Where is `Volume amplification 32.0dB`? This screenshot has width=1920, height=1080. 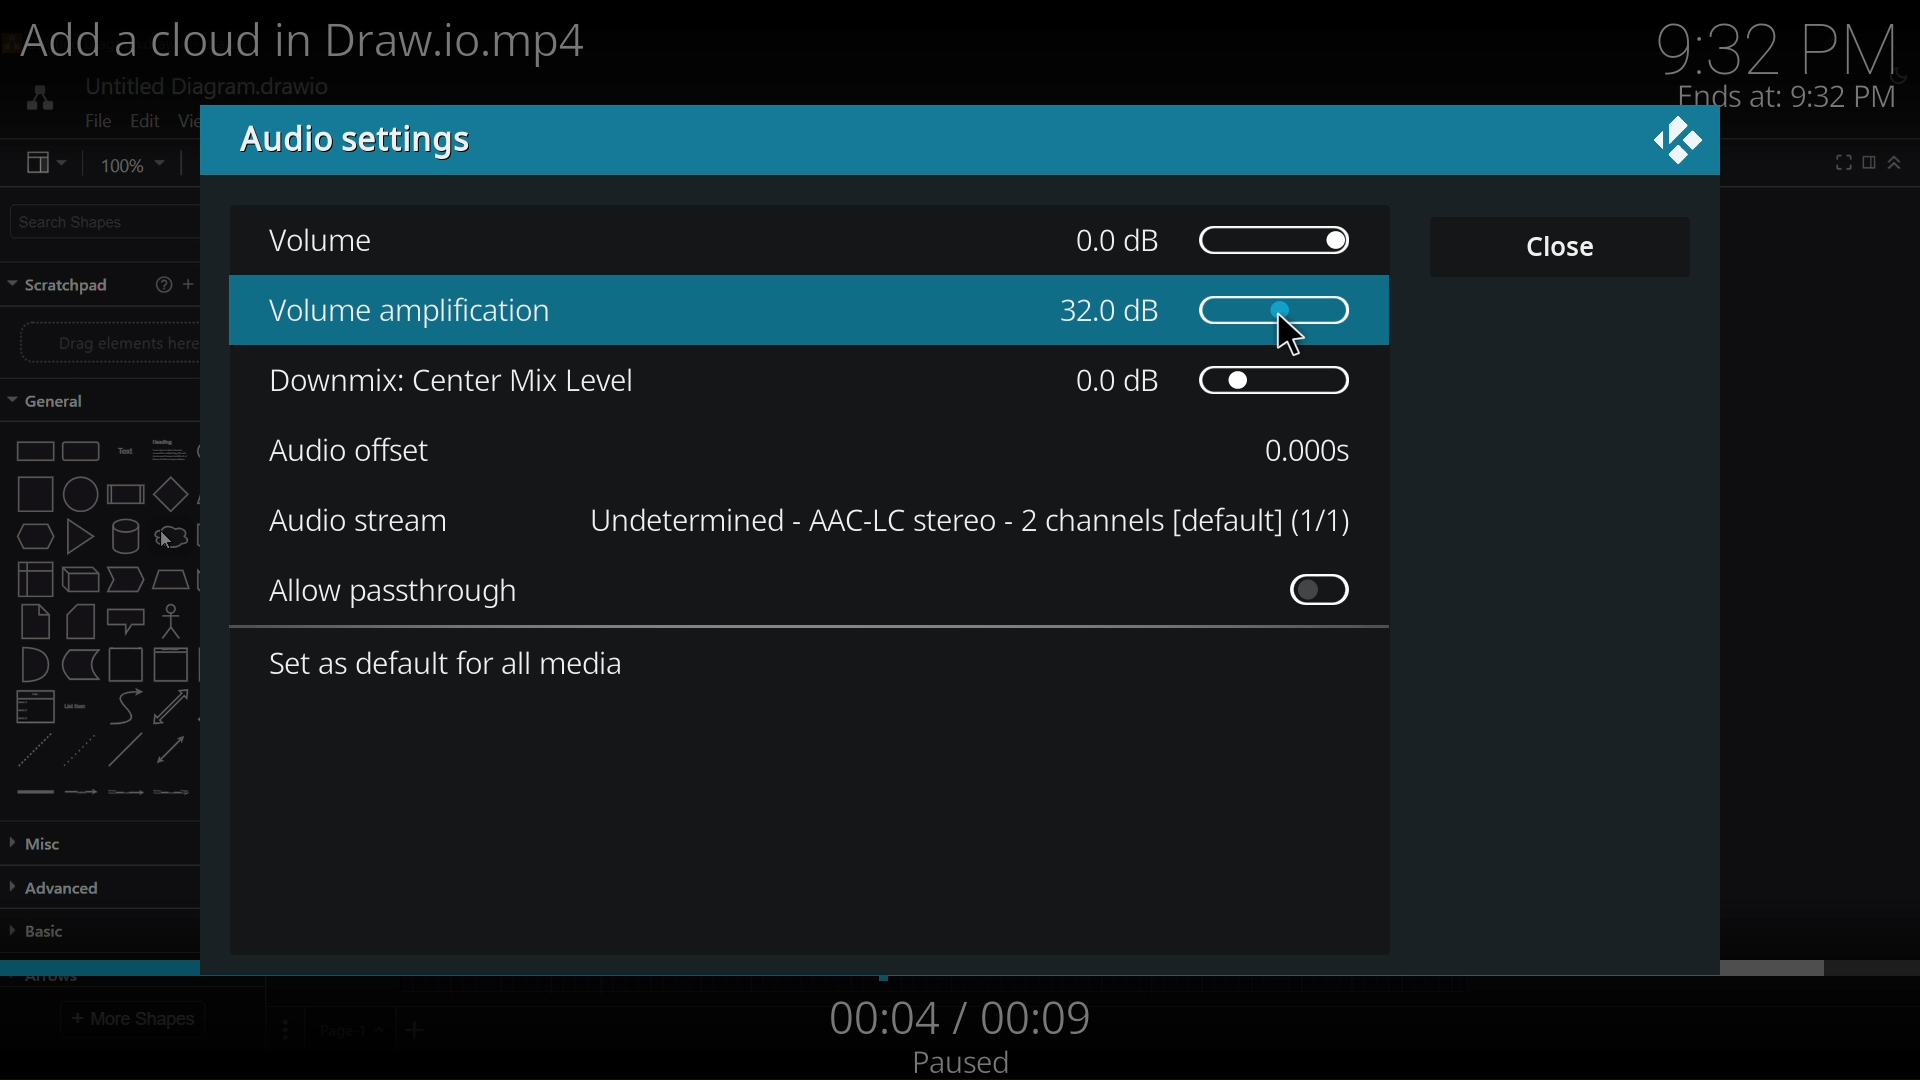 Volume amplification 32.0dB is located at coordinates (830, 311).